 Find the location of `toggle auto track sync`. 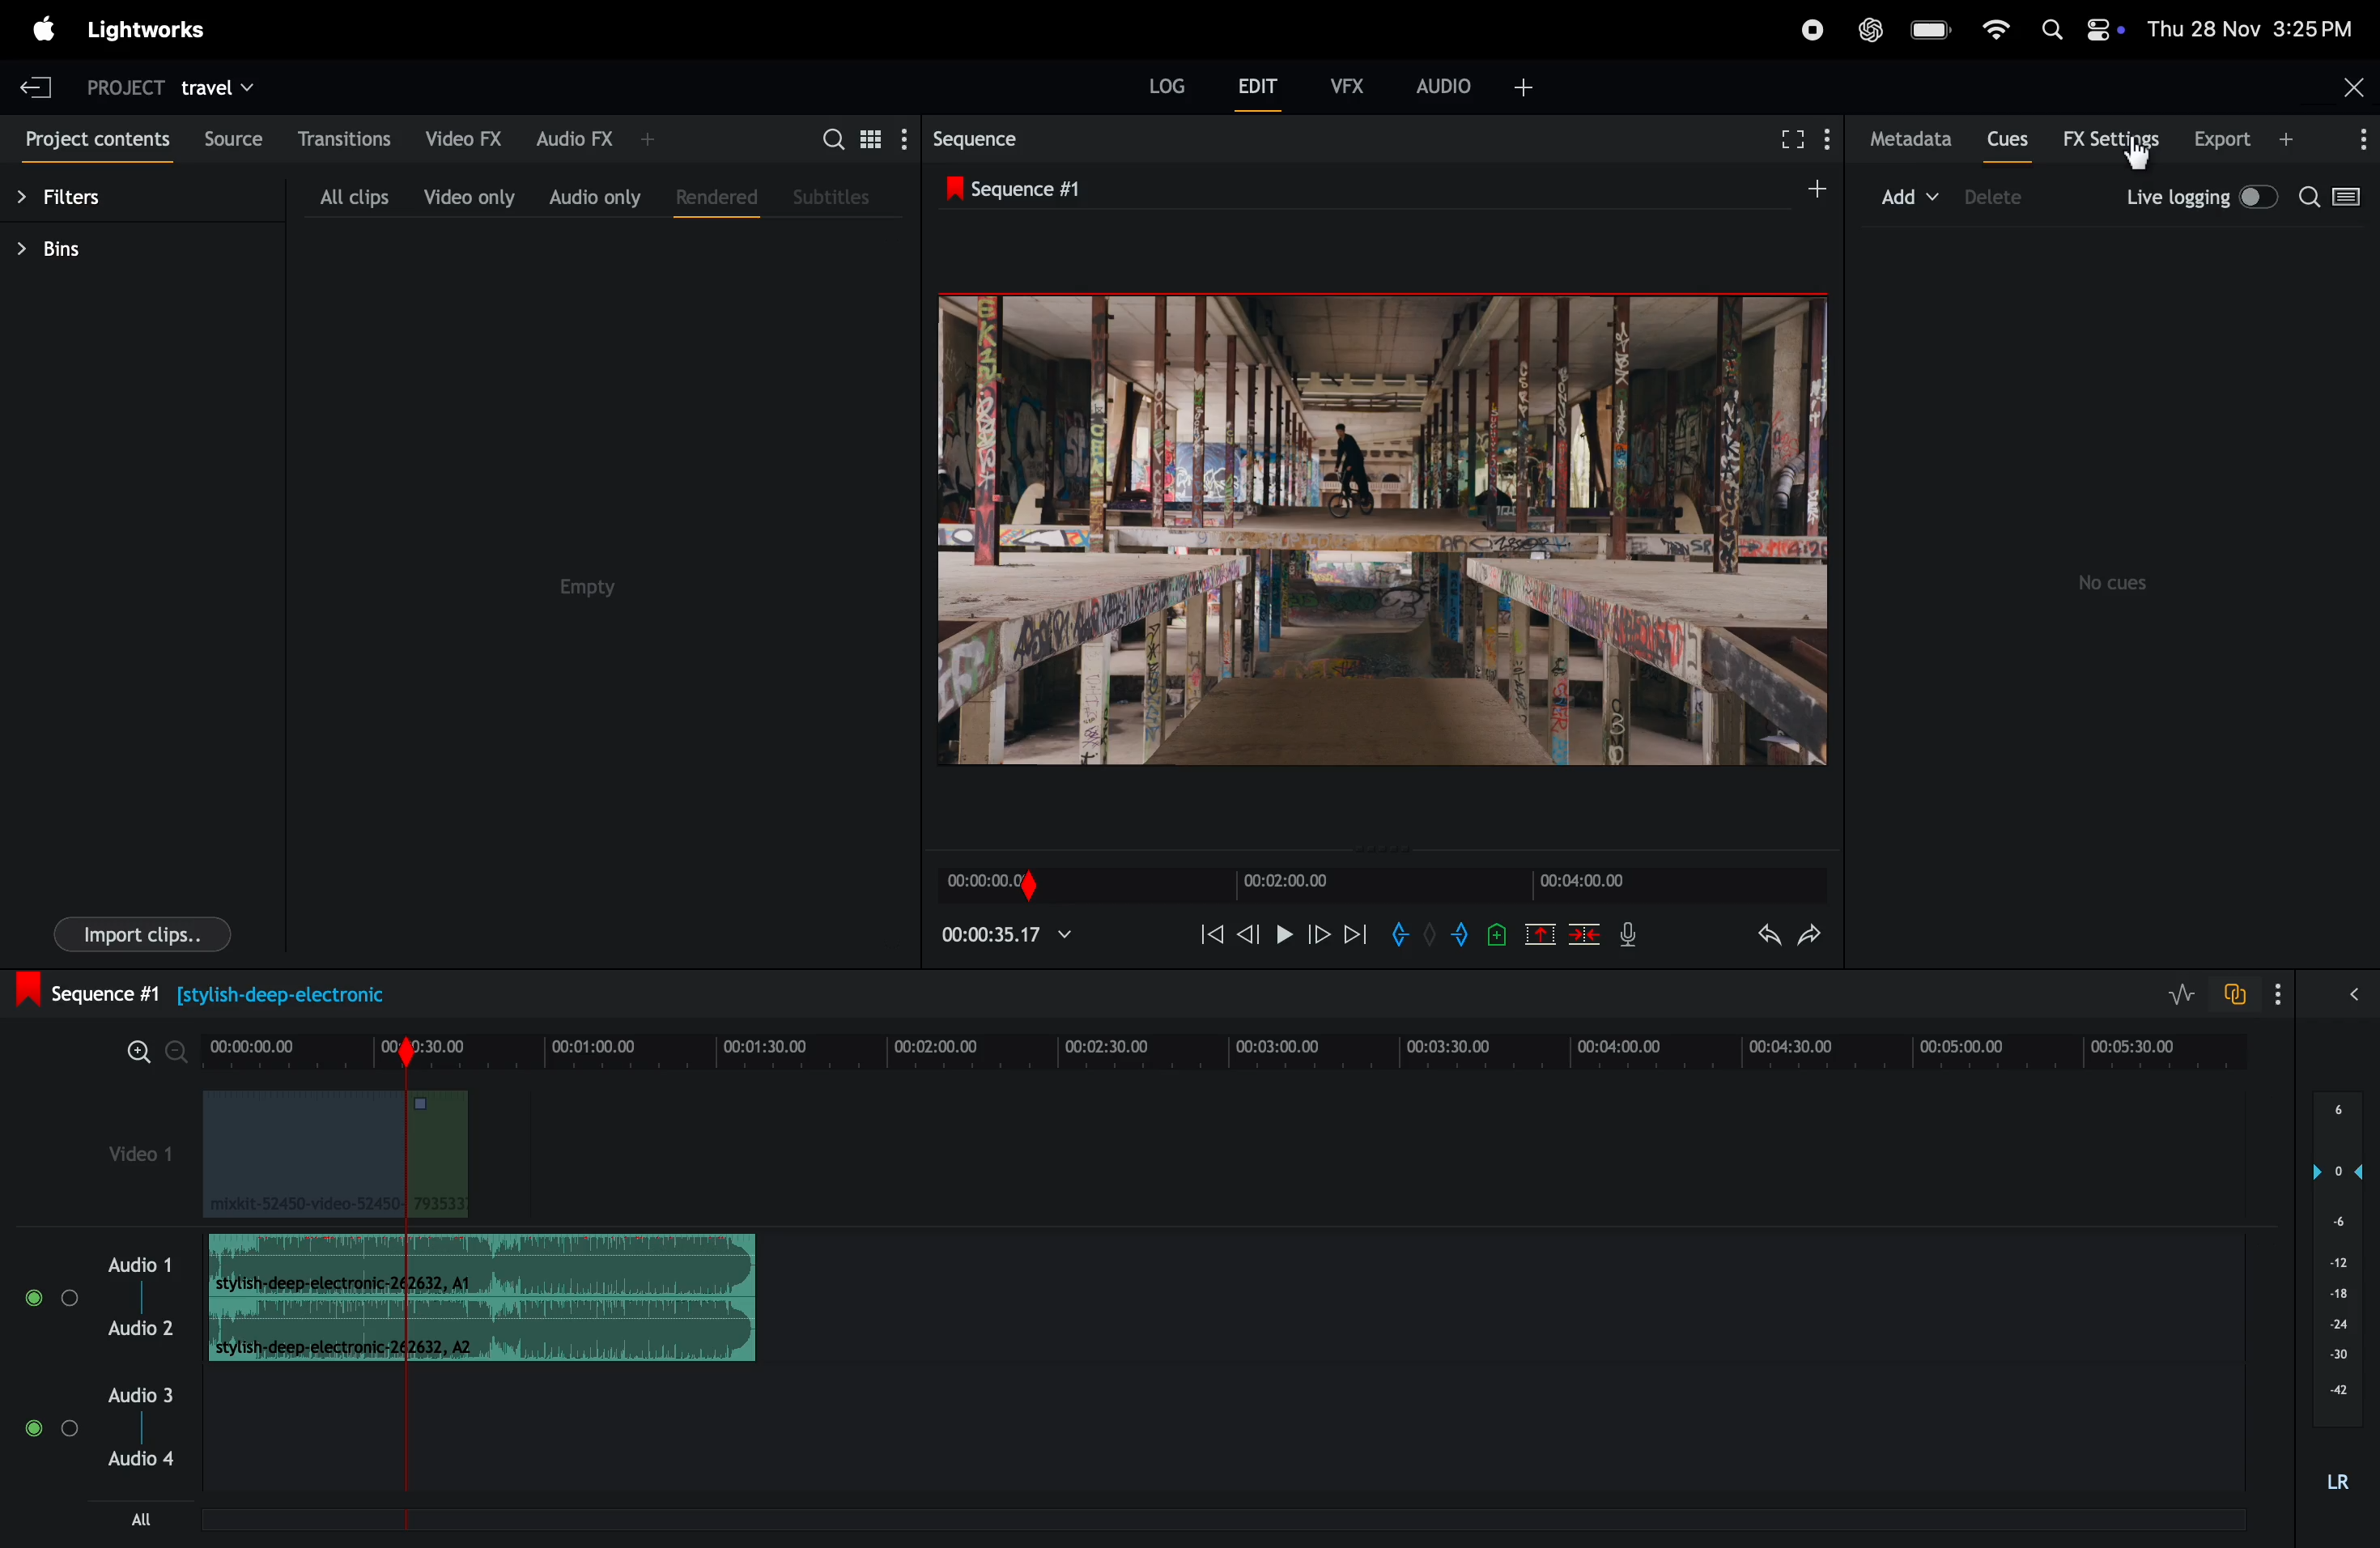

toggle auto track sync is located at coordinates (2236, 992).